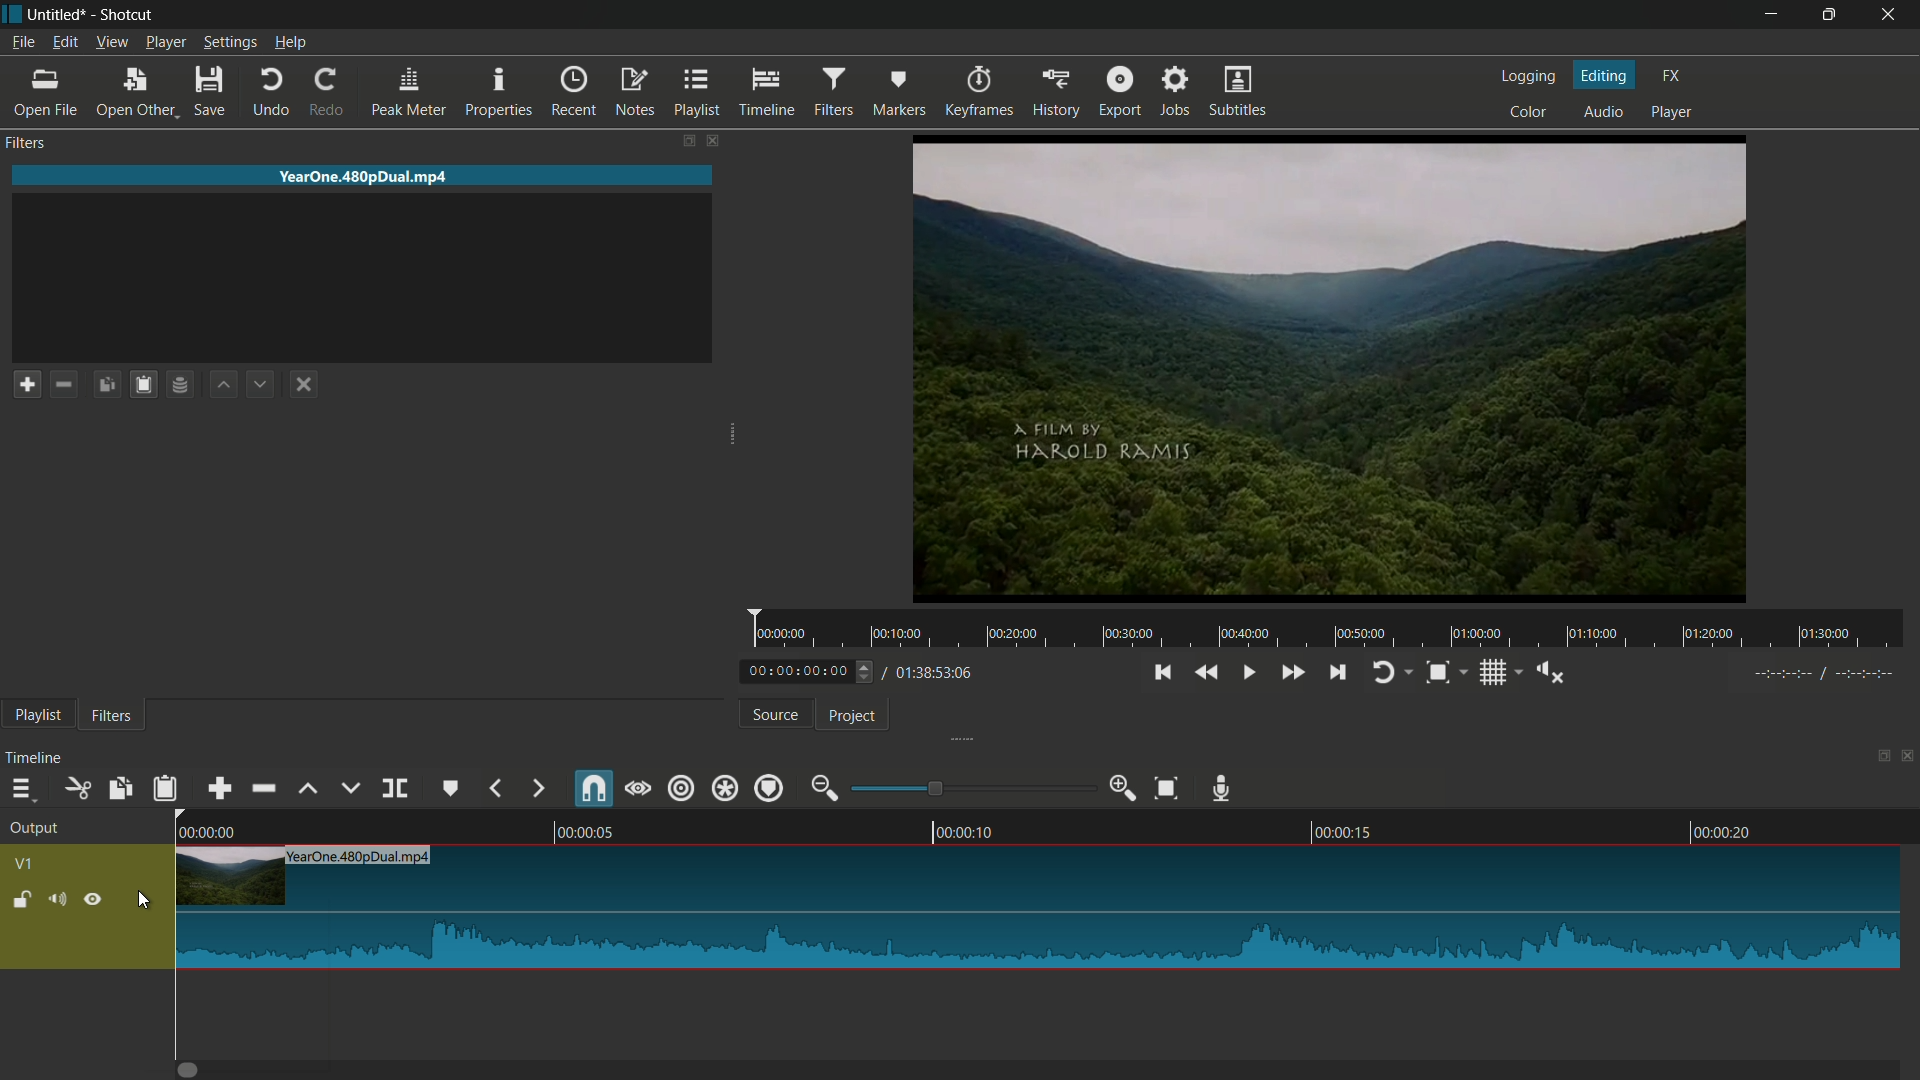 The width and height of the screenshot is (1920, 1080). What do you see at coordinates (304, 384) in the screenshot?
I see `deselect the filter` at bounding box center [304, 384].